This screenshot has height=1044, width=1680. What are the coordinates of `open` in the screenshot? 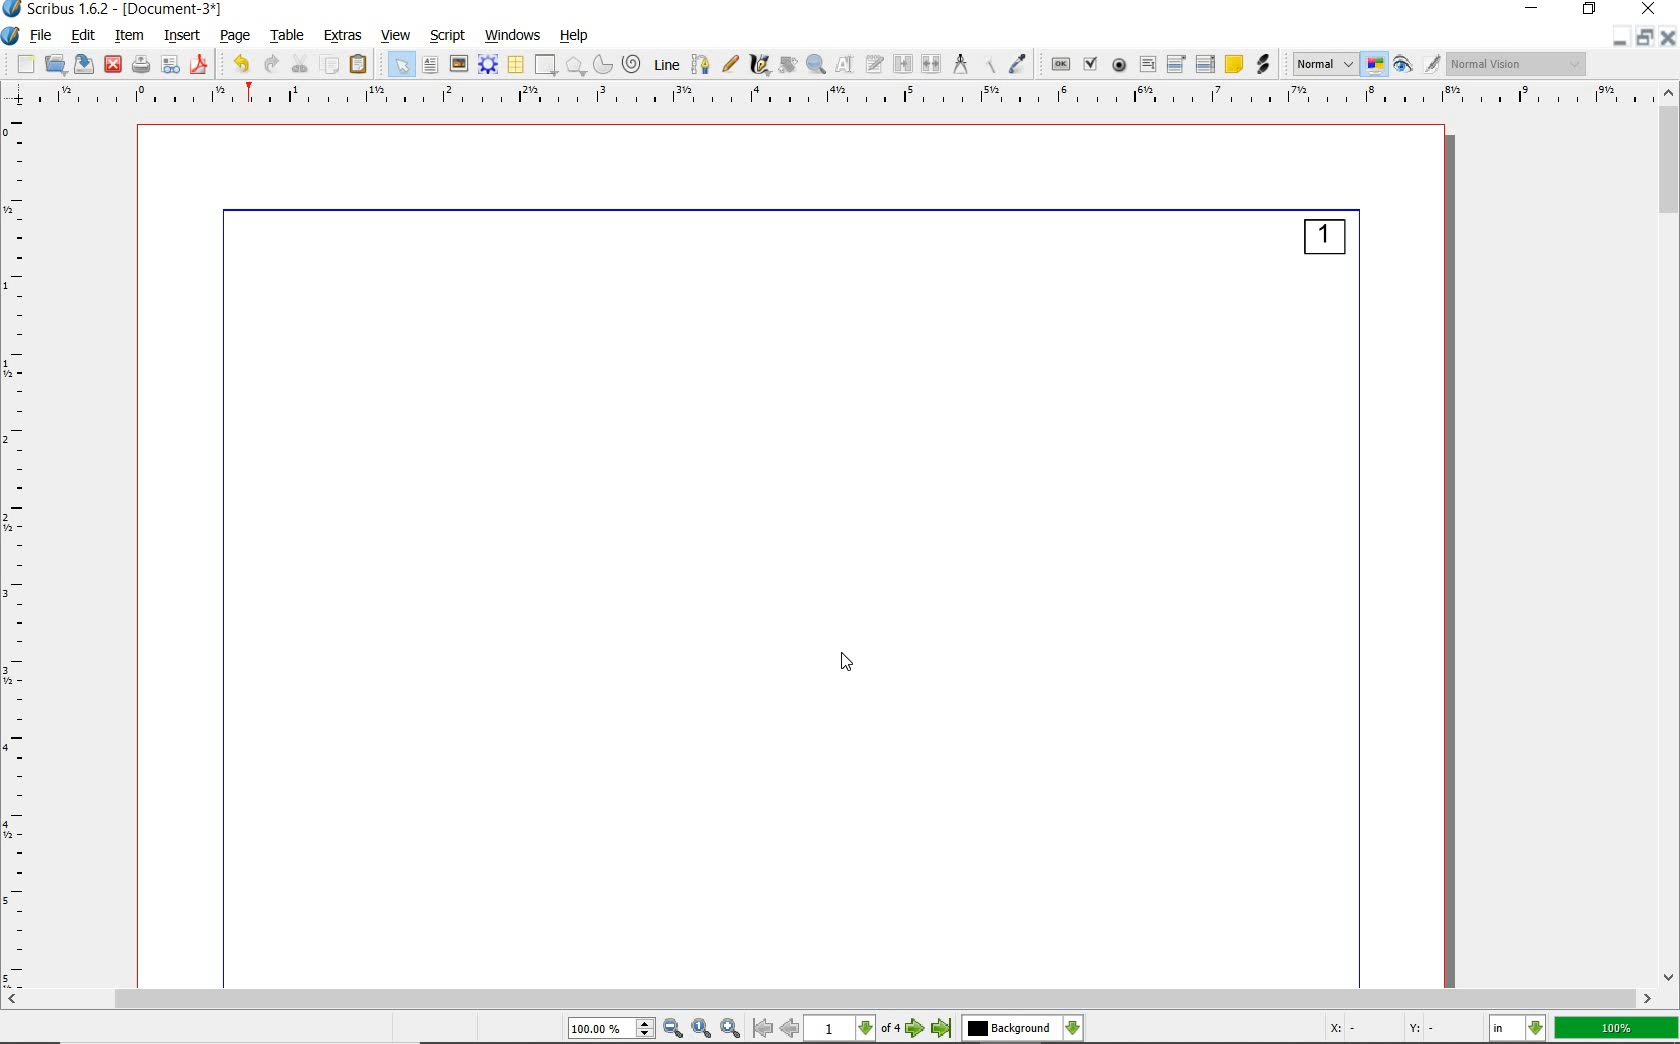 It's located at (56, 64).